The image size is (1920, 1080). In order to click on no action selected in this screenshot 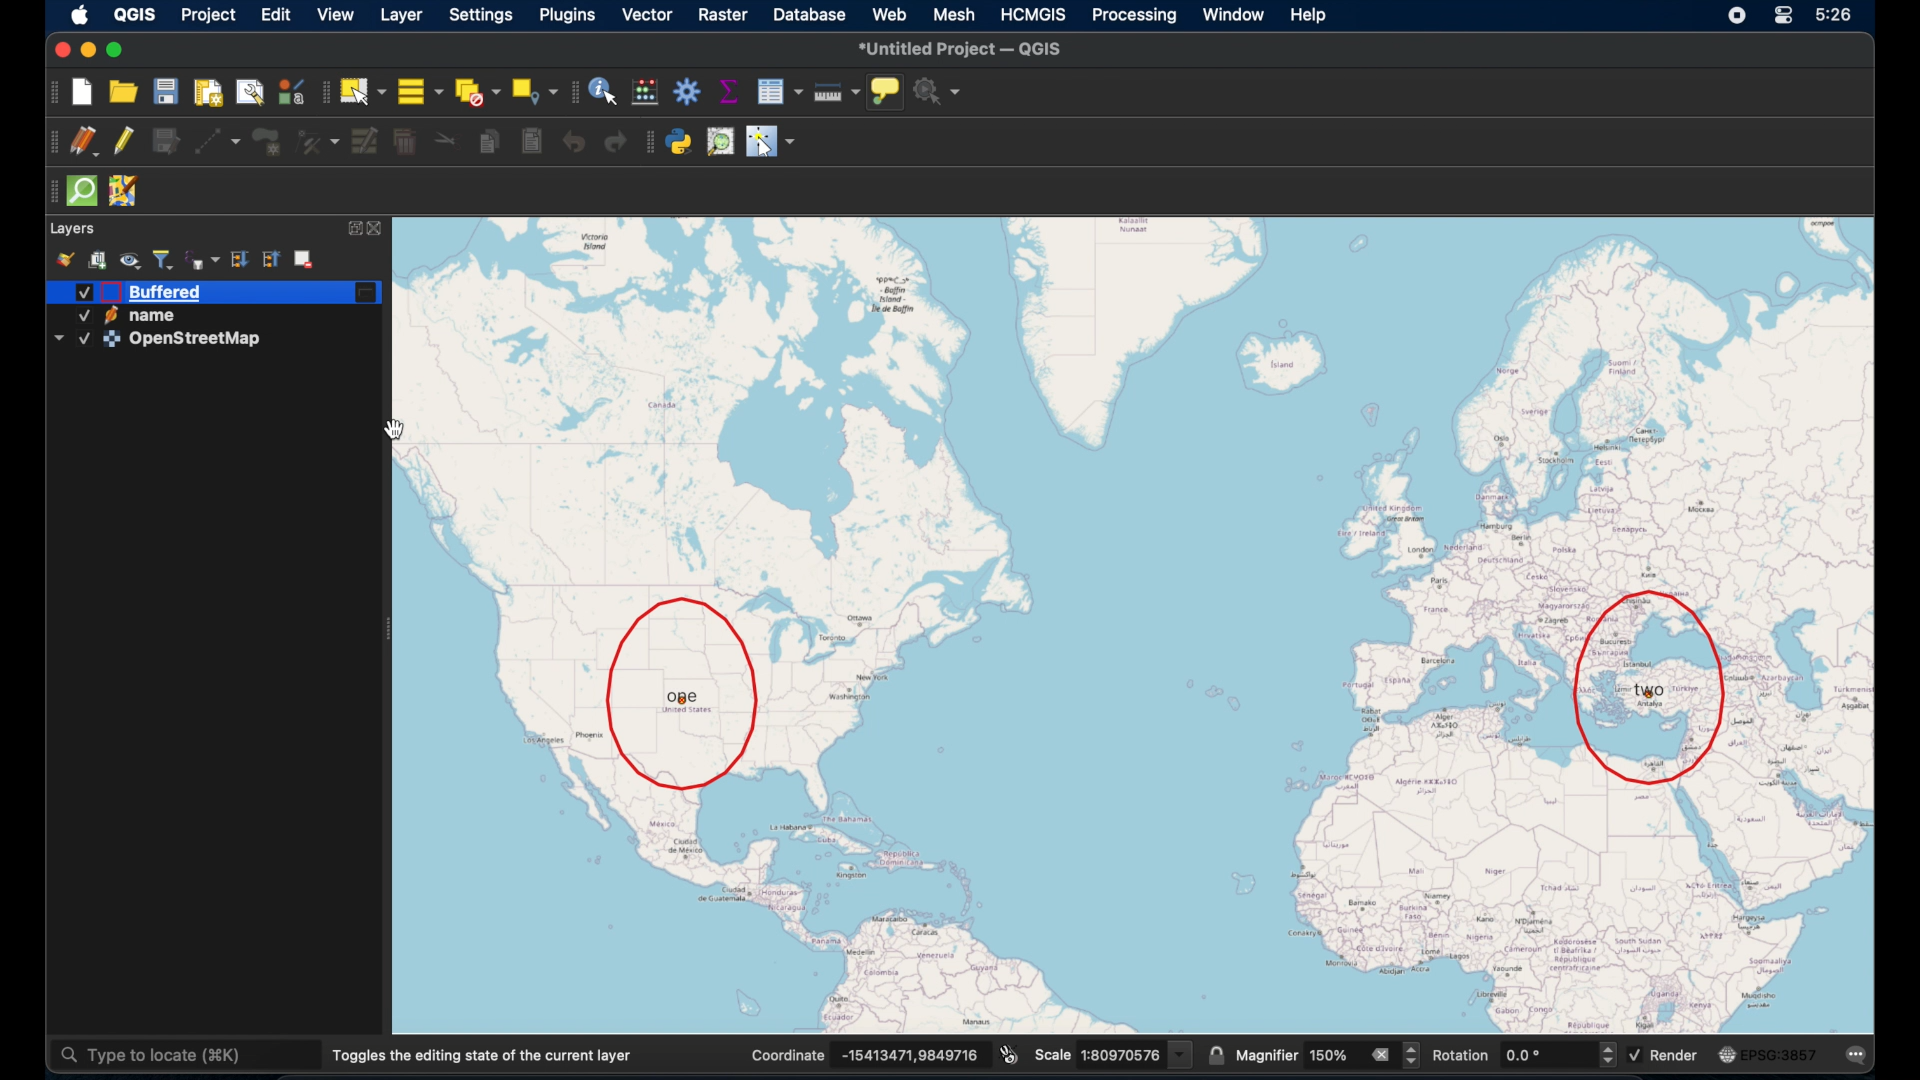, I will do `click(938, 91)`.